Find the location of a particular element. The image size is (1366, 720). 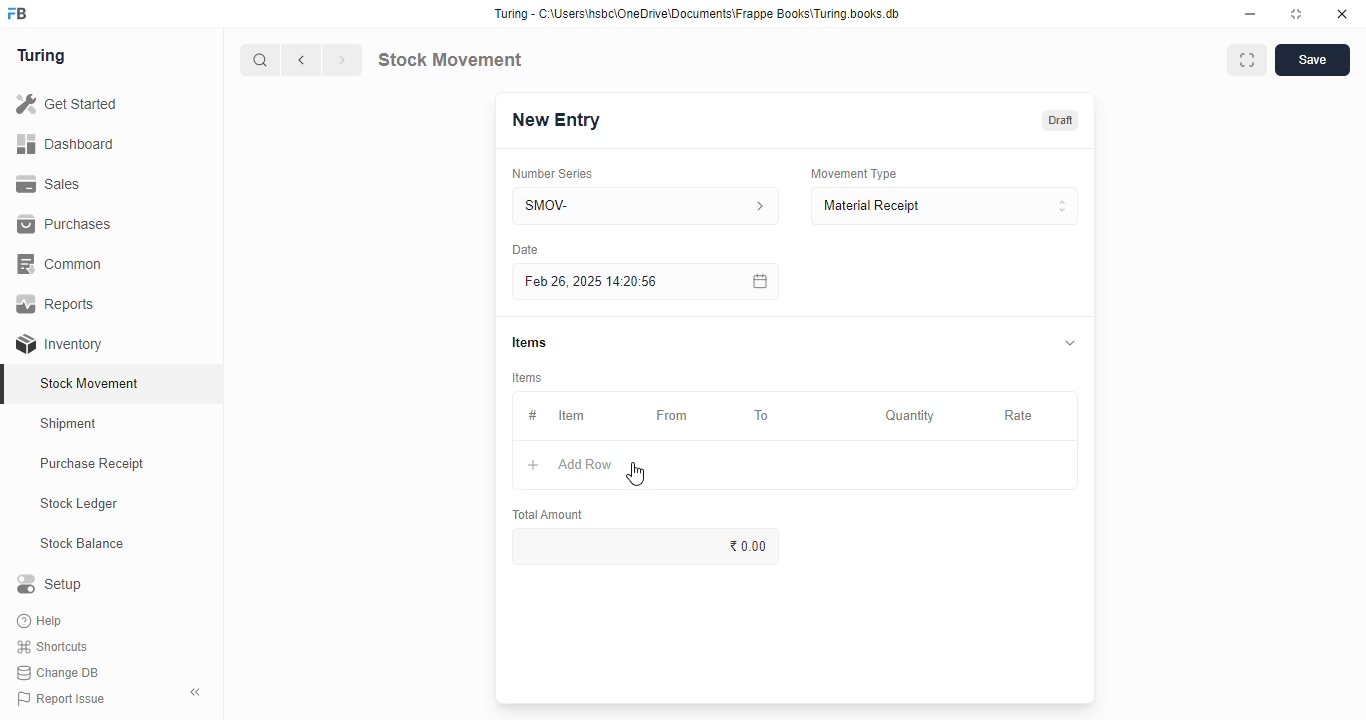

save is located at coordinates (1313, 60).